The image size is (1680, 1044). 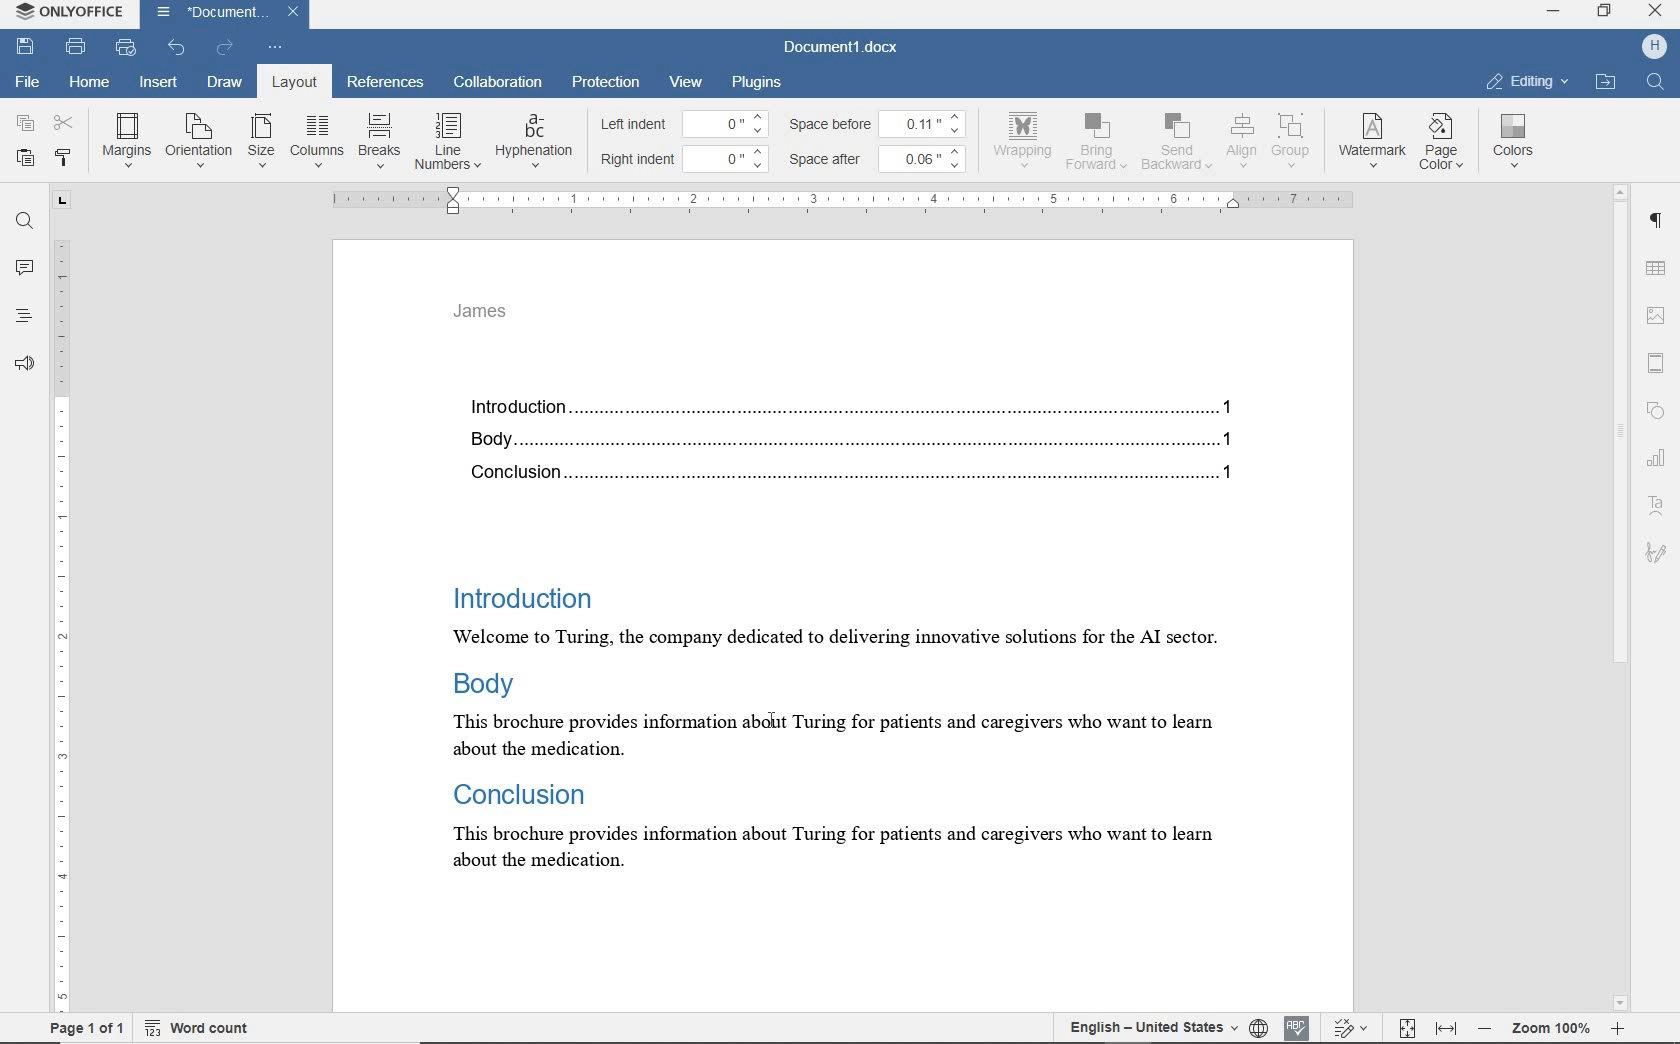 I want to click on set document language, so click(x=1258, y=1025).